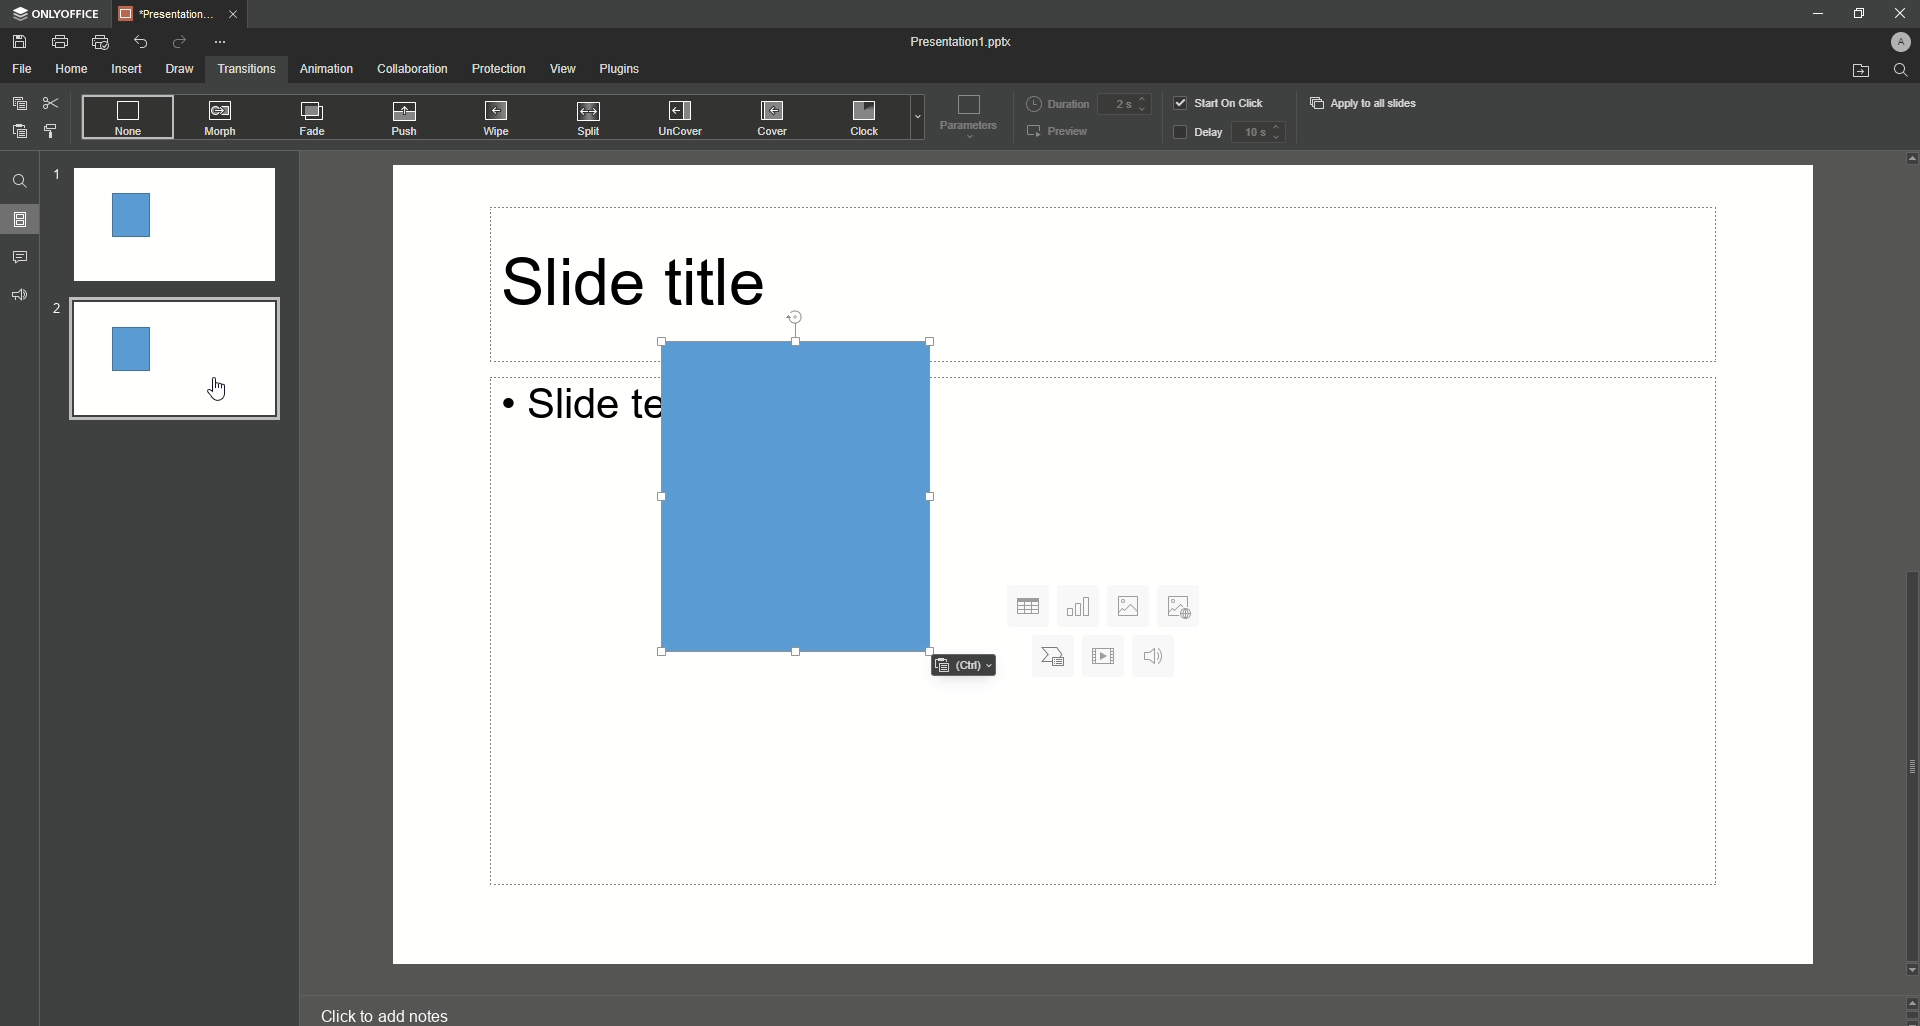 The width and height of the screenshot is (1920, 1026). I want to click on Apply to all slides, so click(1370, 104).